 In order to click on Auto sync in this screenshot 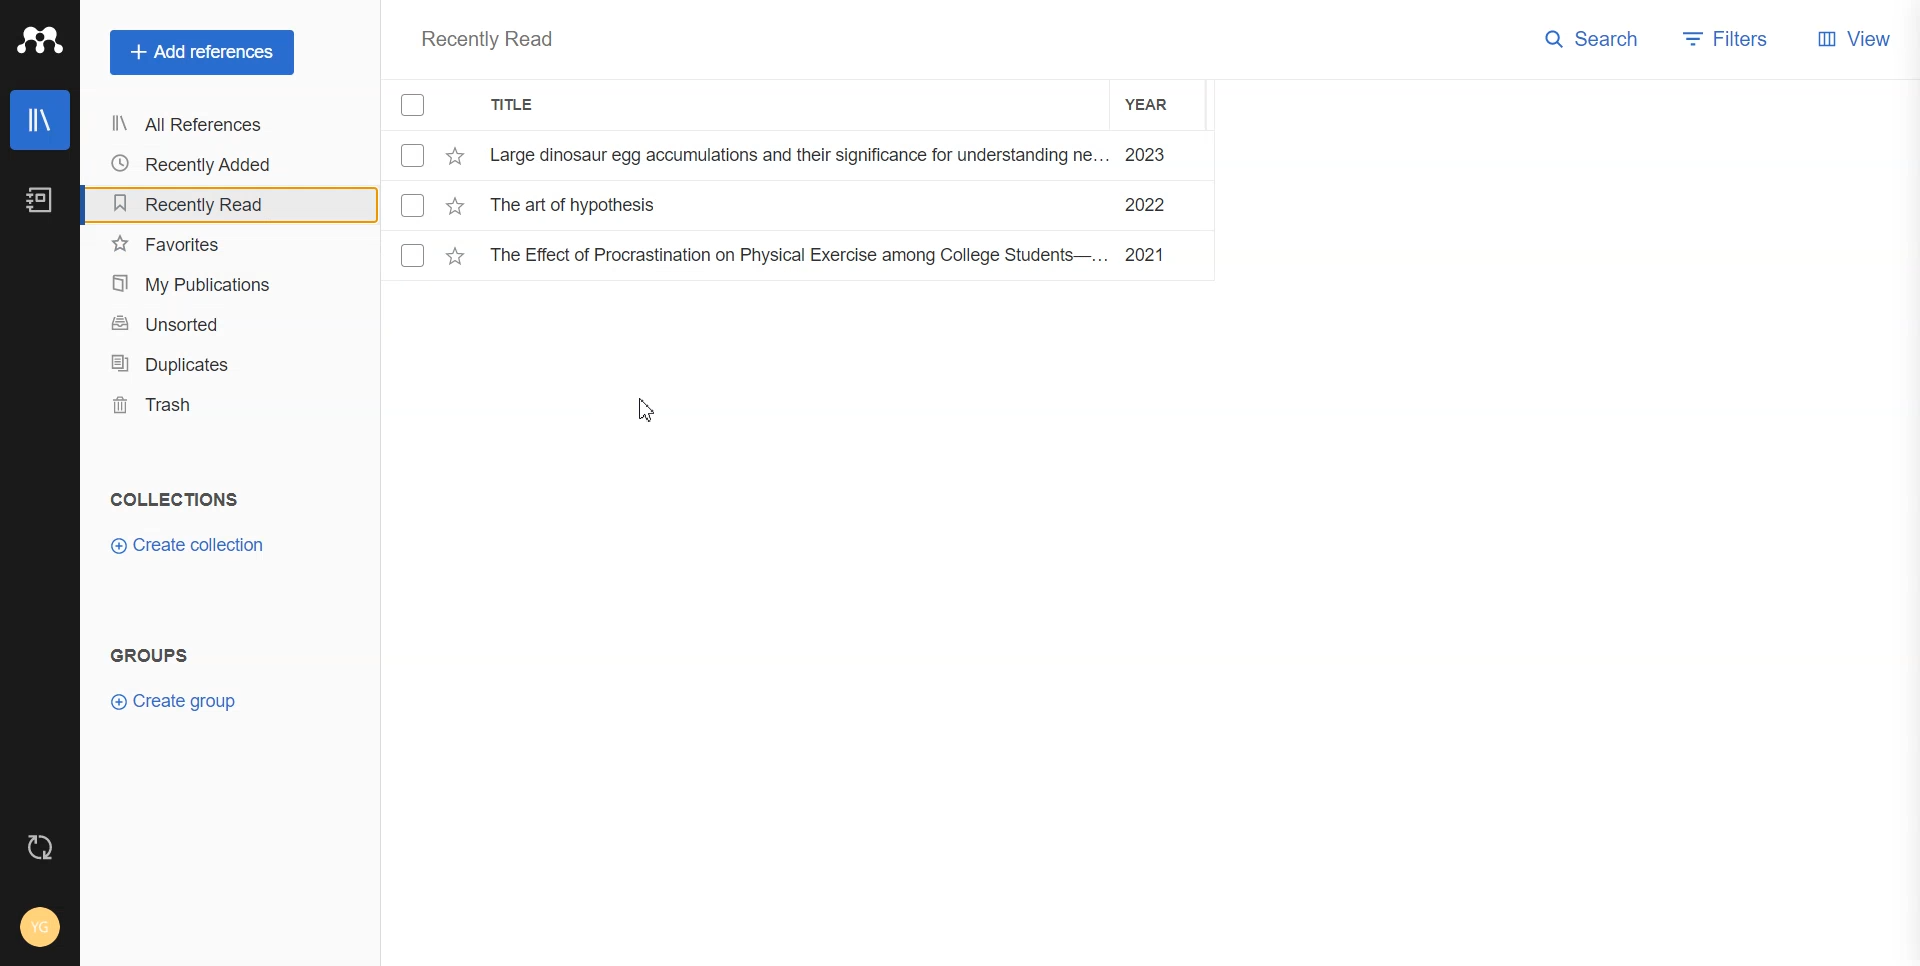, I will do `click(40, 845)`.